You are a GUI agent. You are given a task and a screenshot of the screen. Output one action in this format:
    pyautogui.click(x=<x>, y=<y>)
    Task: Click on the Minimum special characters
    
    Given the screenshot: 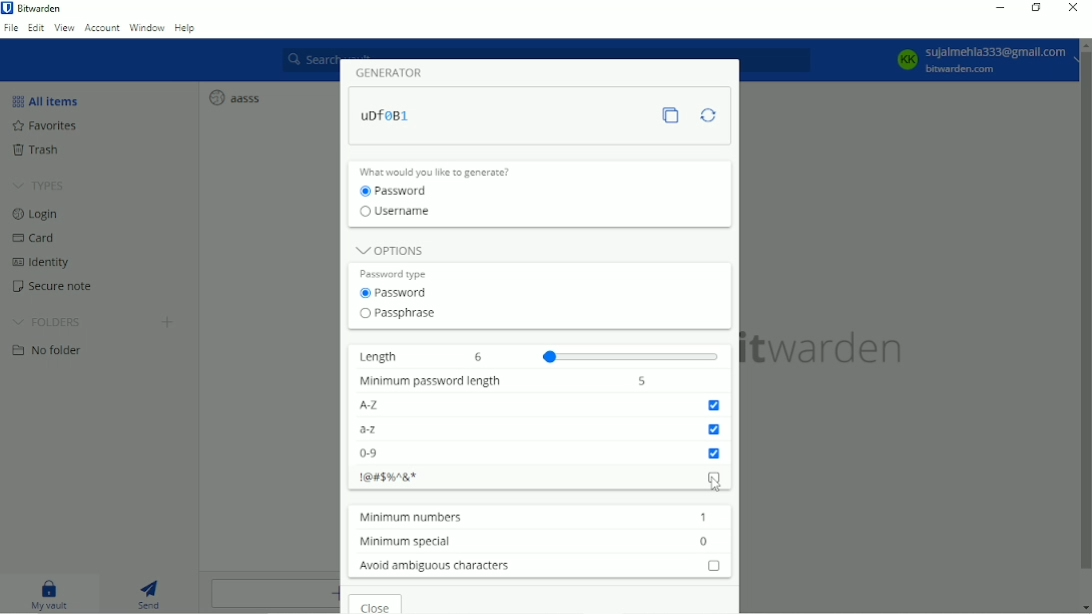 What is the action you would take?
    pyautogui.click(x=409, y=542)
    